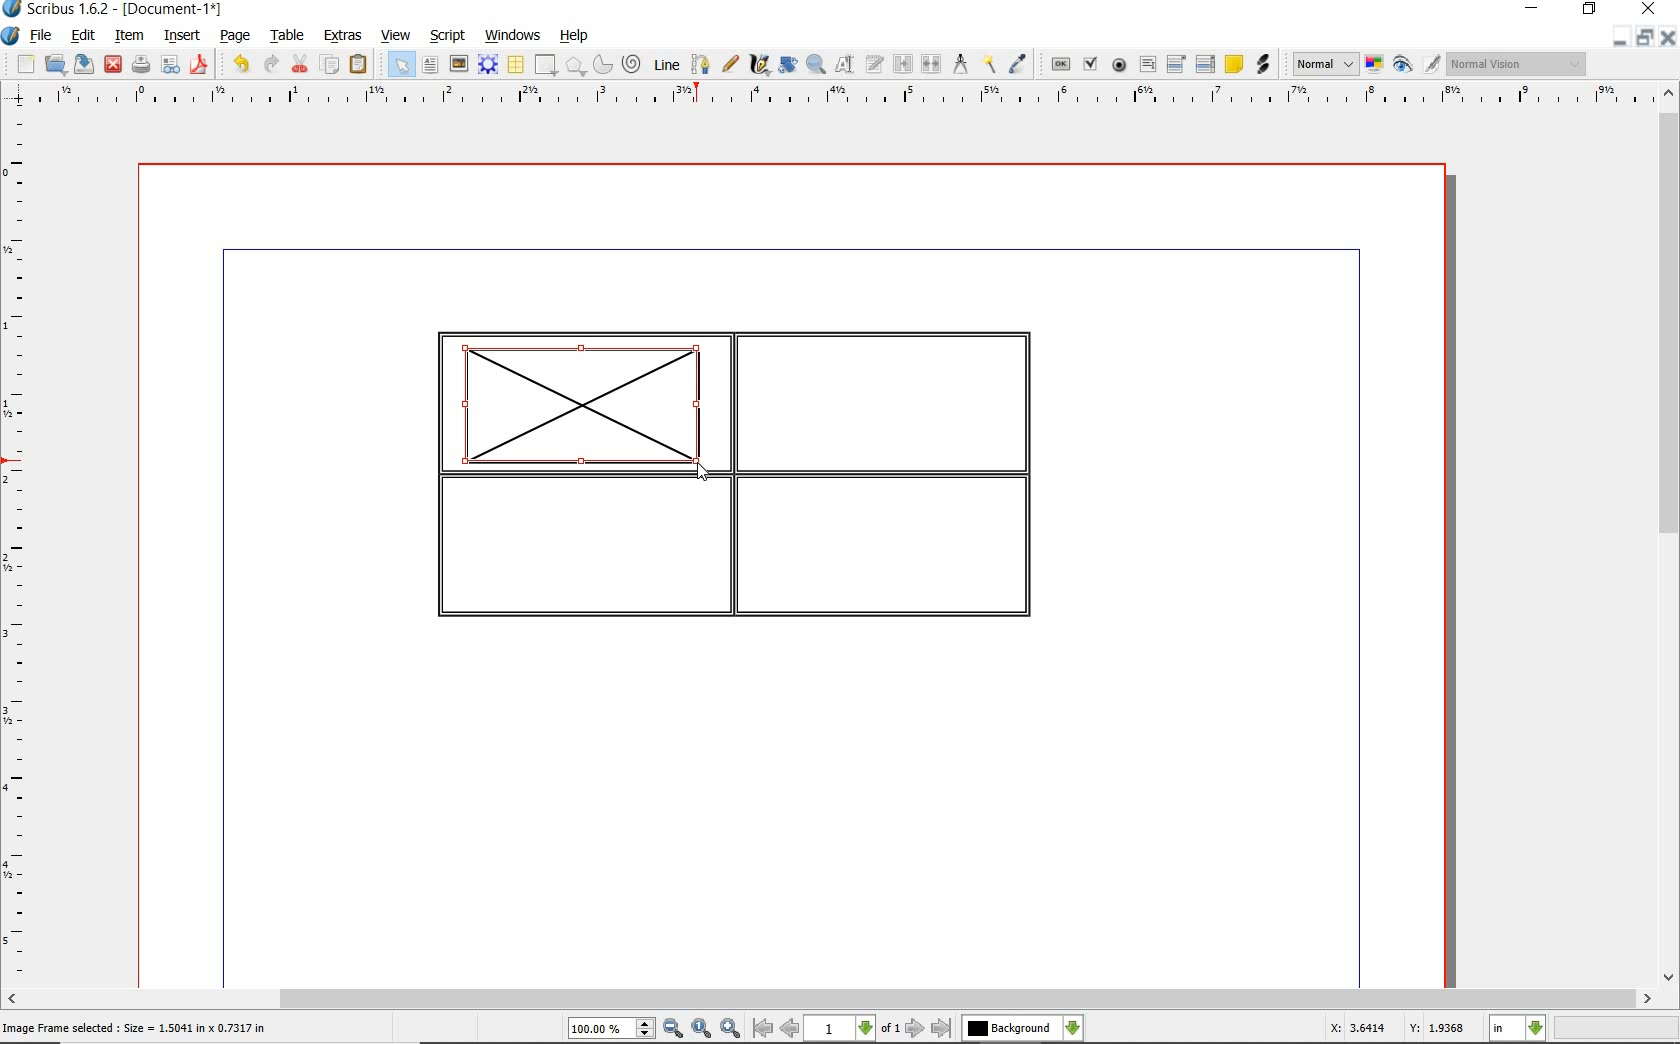  I want to click on item, so click(127, 36).